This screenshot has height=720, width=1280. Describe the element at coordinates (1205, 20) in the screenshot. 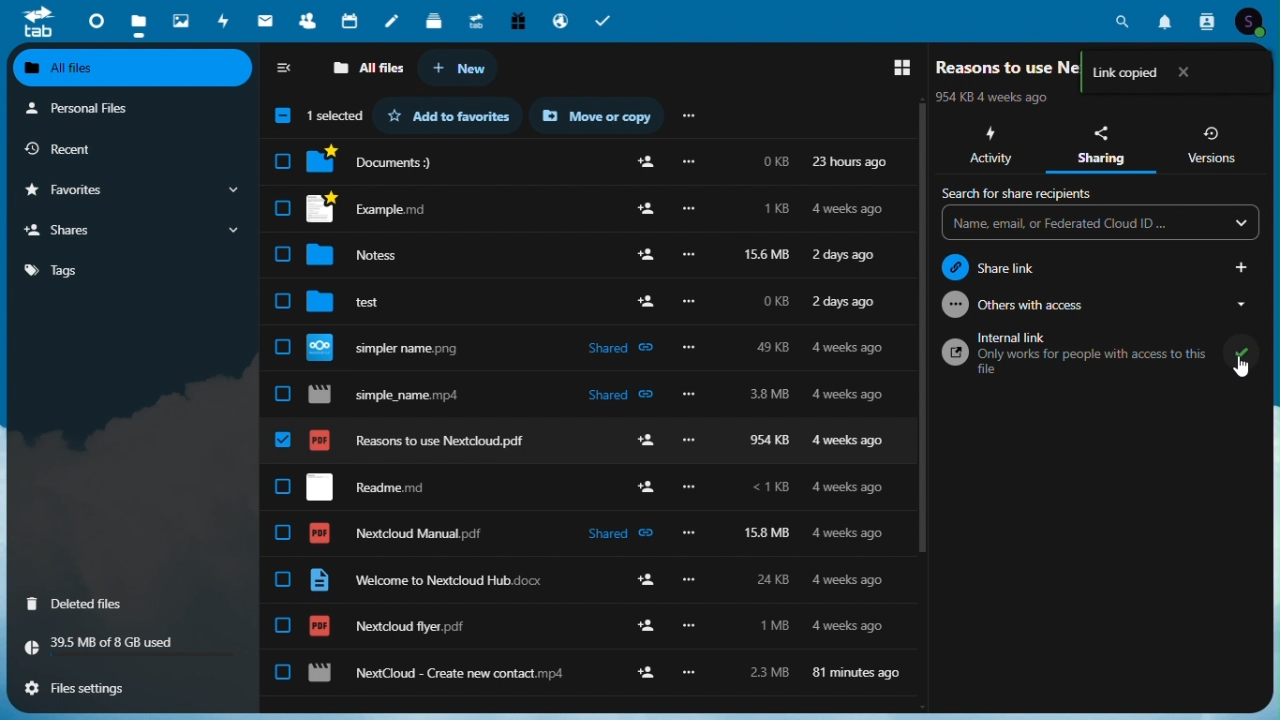

I see `contacts` at that location.